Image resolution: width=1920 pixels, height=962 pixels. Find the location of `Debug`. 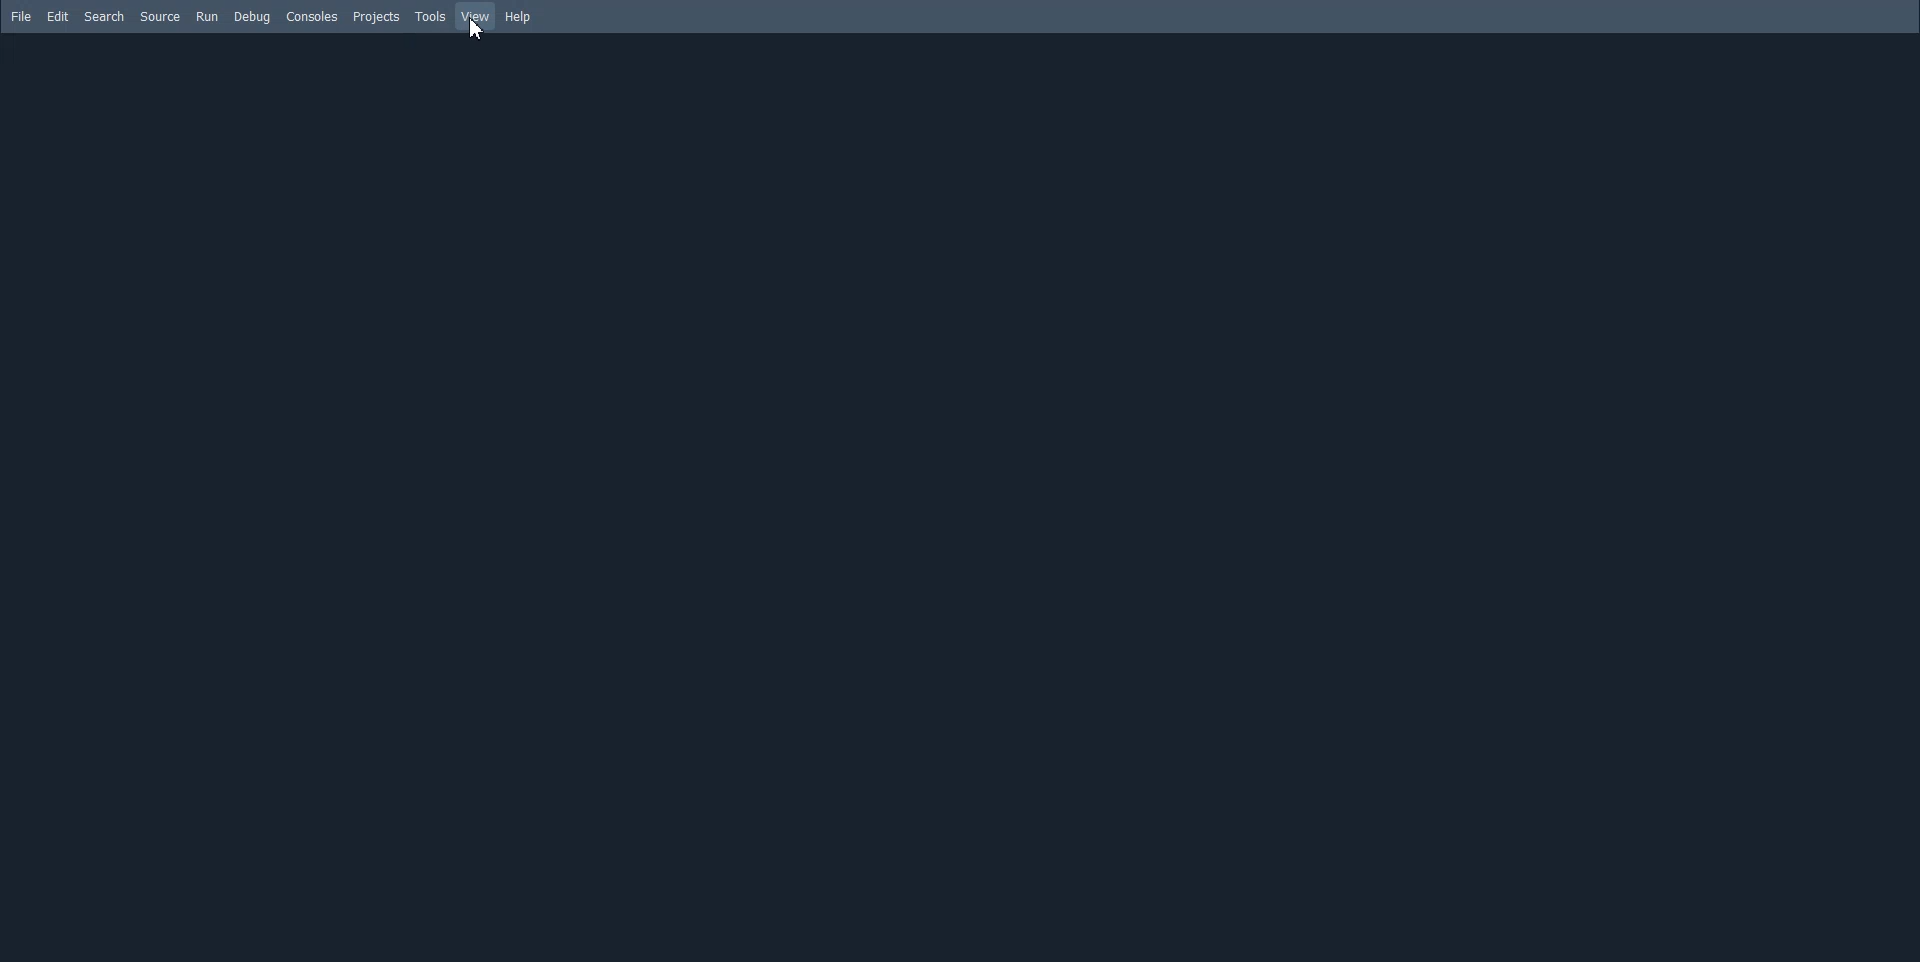

Debug is located at coordinates (252, 16).